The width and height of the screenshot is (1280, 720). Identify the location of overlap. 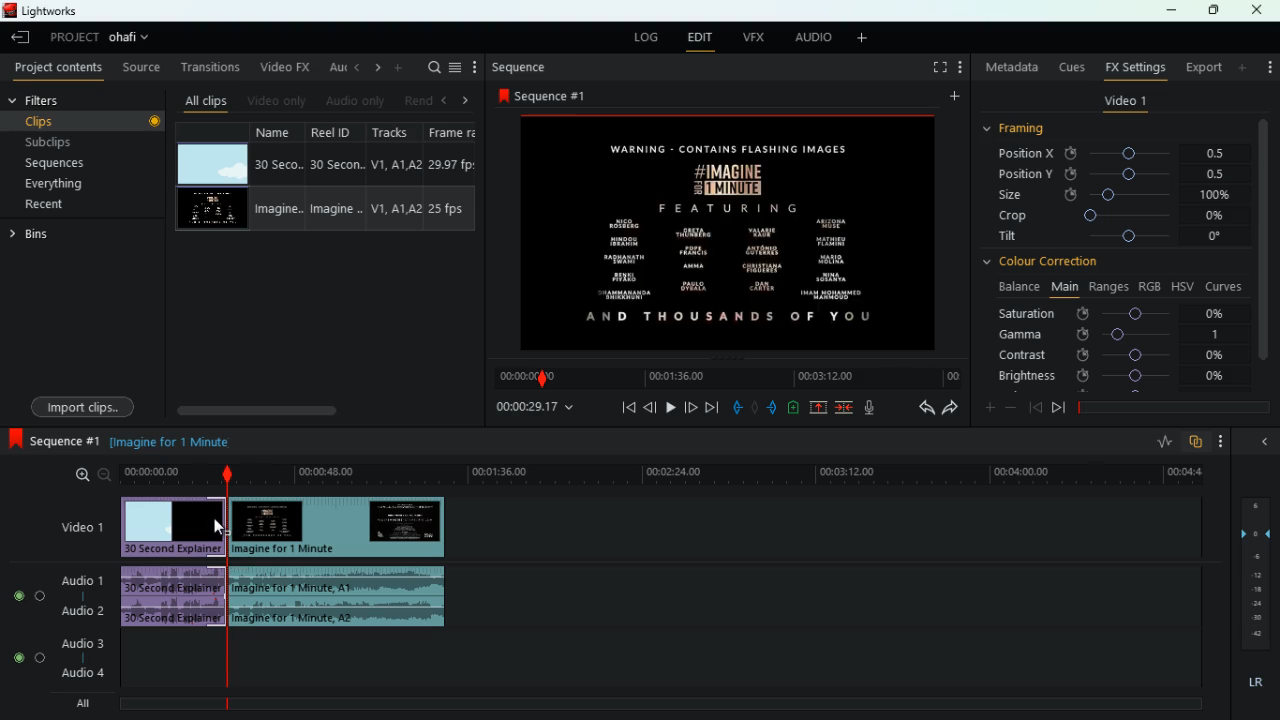
(1198, 442).